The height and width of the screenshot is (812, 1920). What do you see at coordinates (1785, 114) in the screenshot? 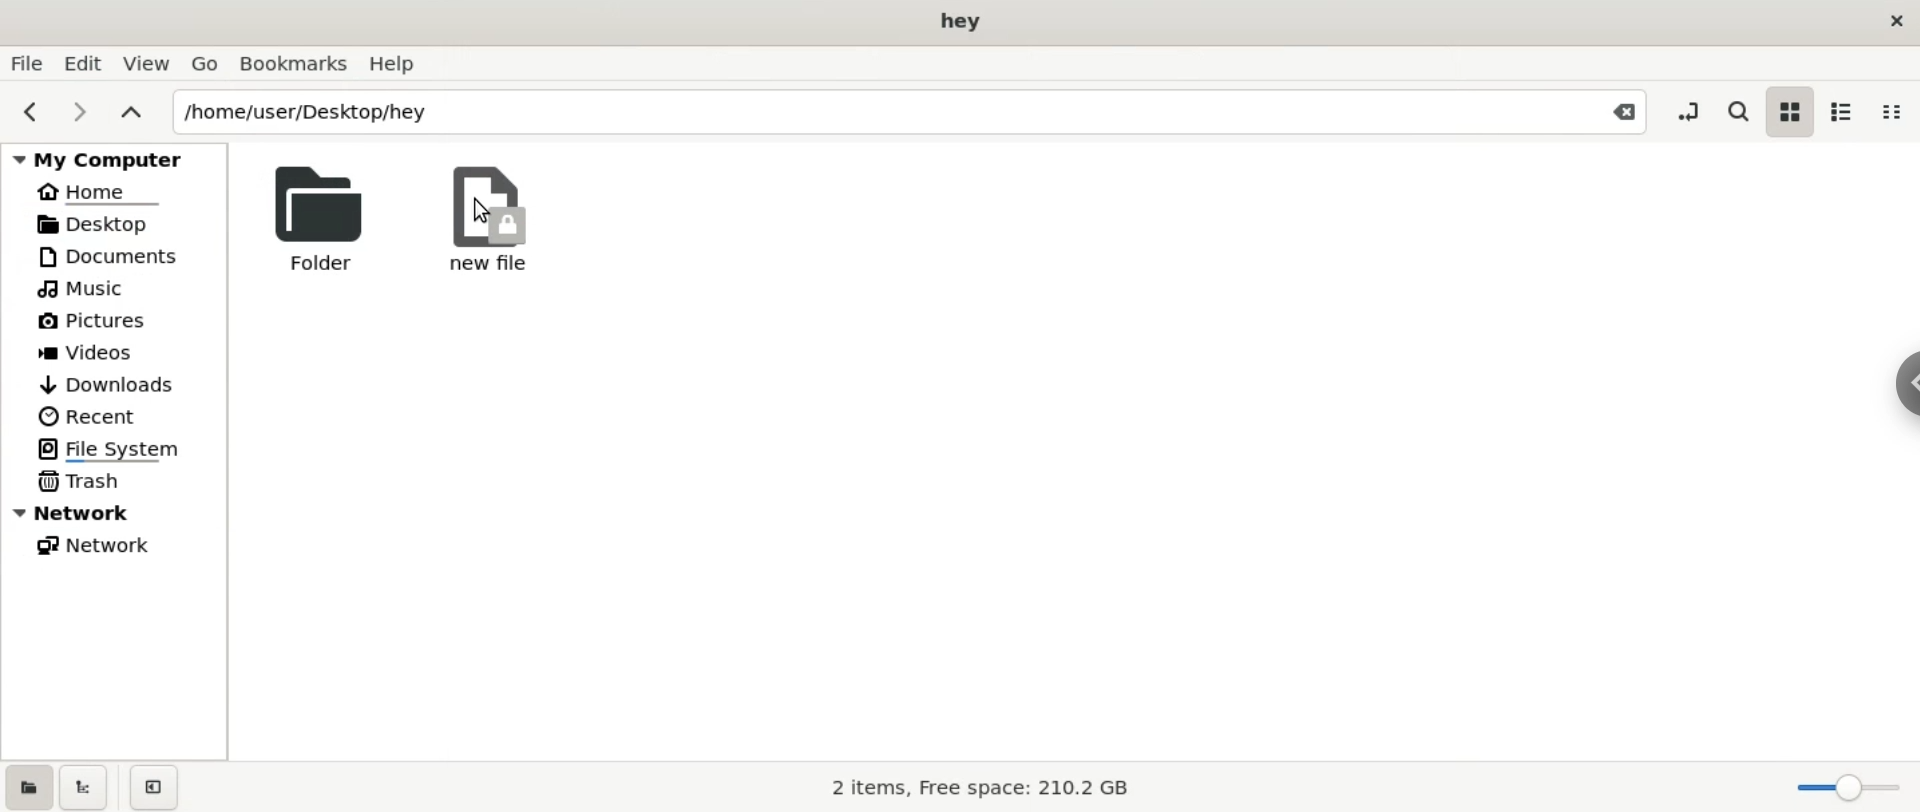
I see `icon view` at bounding box center [1785, 114].